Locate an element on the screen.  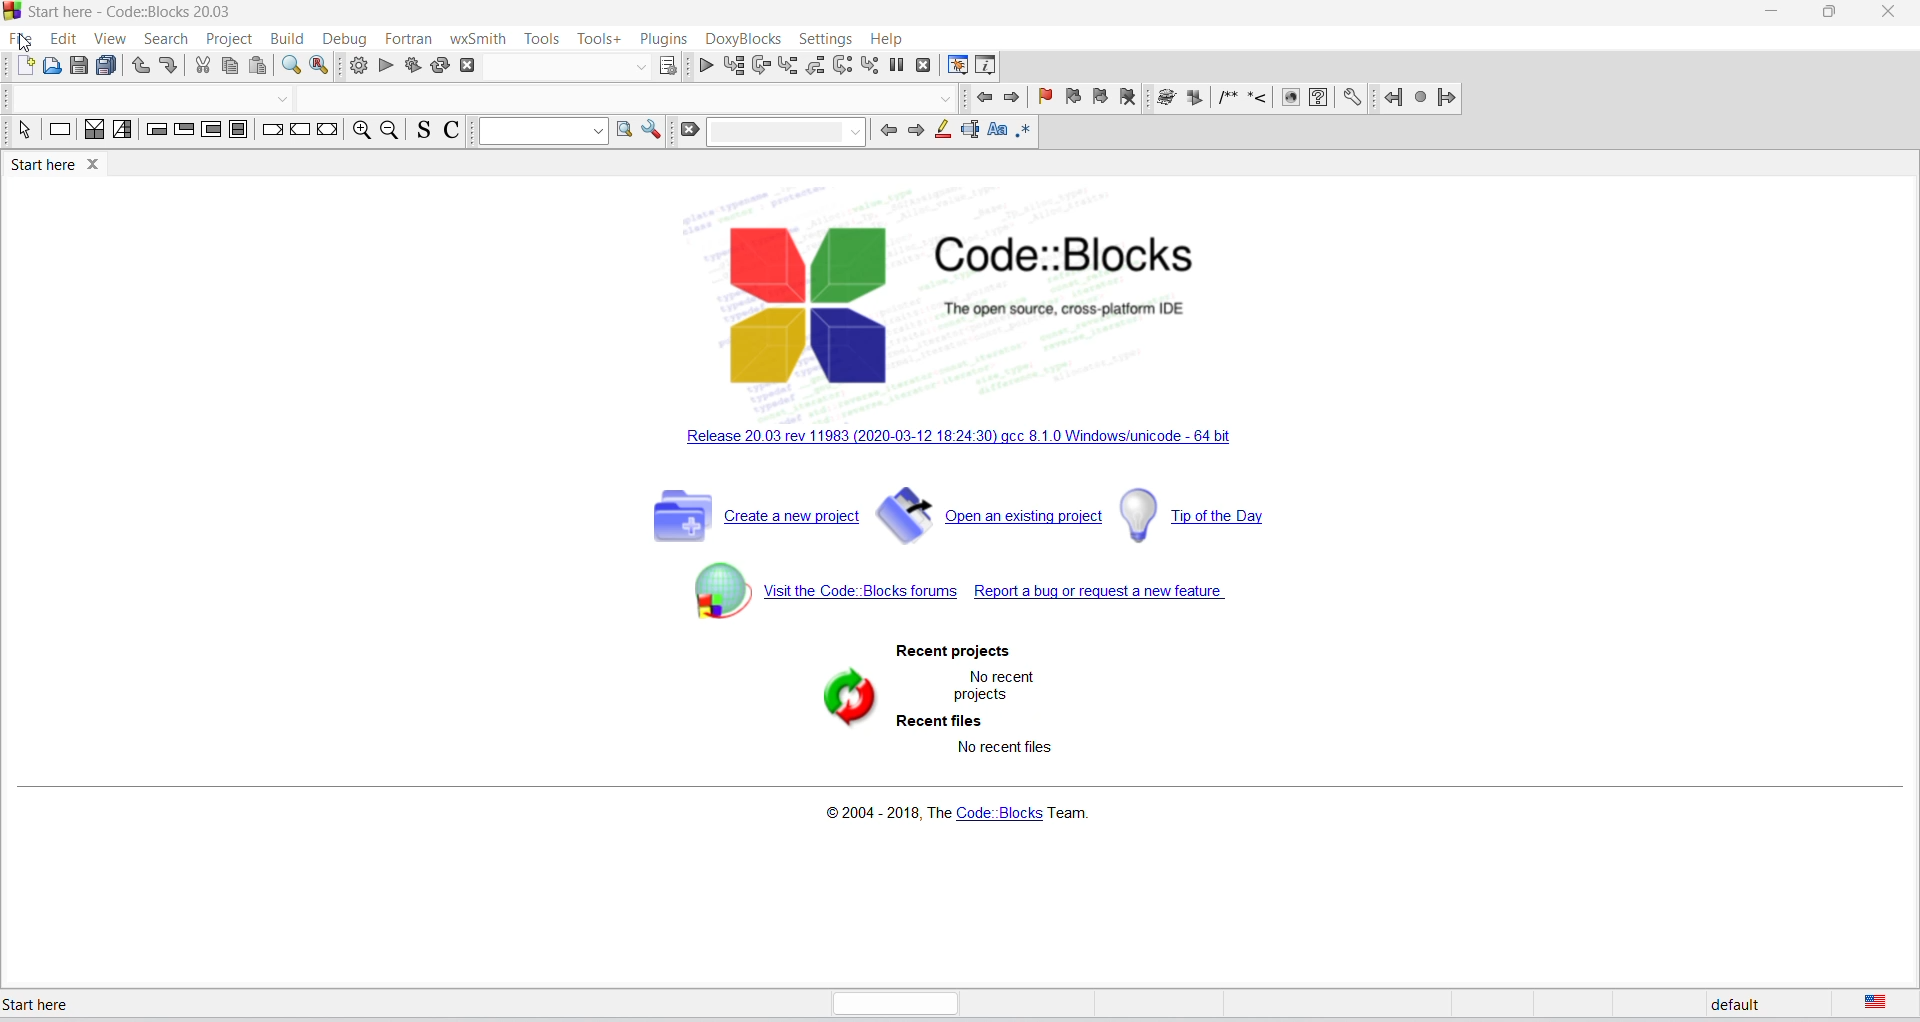
file is located at coordinates (21, 39).